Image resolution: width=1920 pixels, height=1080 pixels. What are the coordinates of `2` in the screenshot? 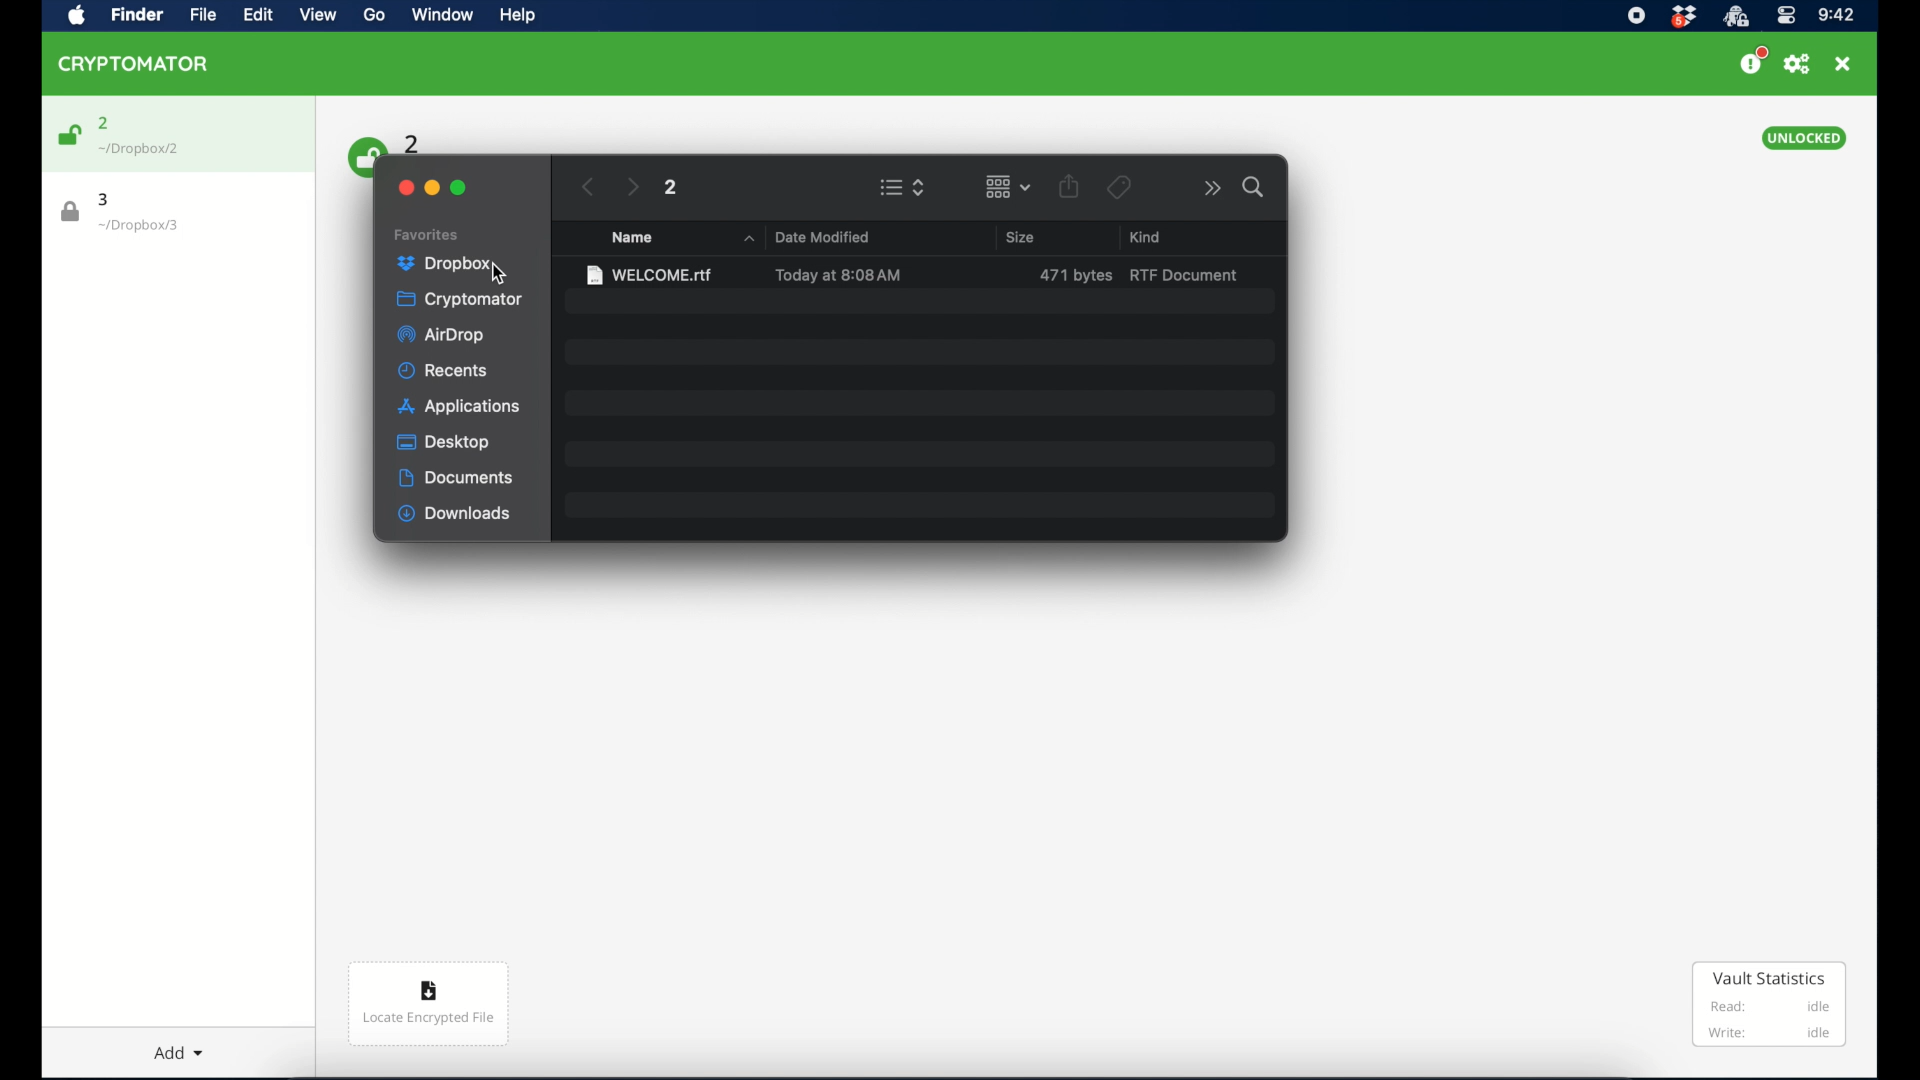 It's located at (413, 142).